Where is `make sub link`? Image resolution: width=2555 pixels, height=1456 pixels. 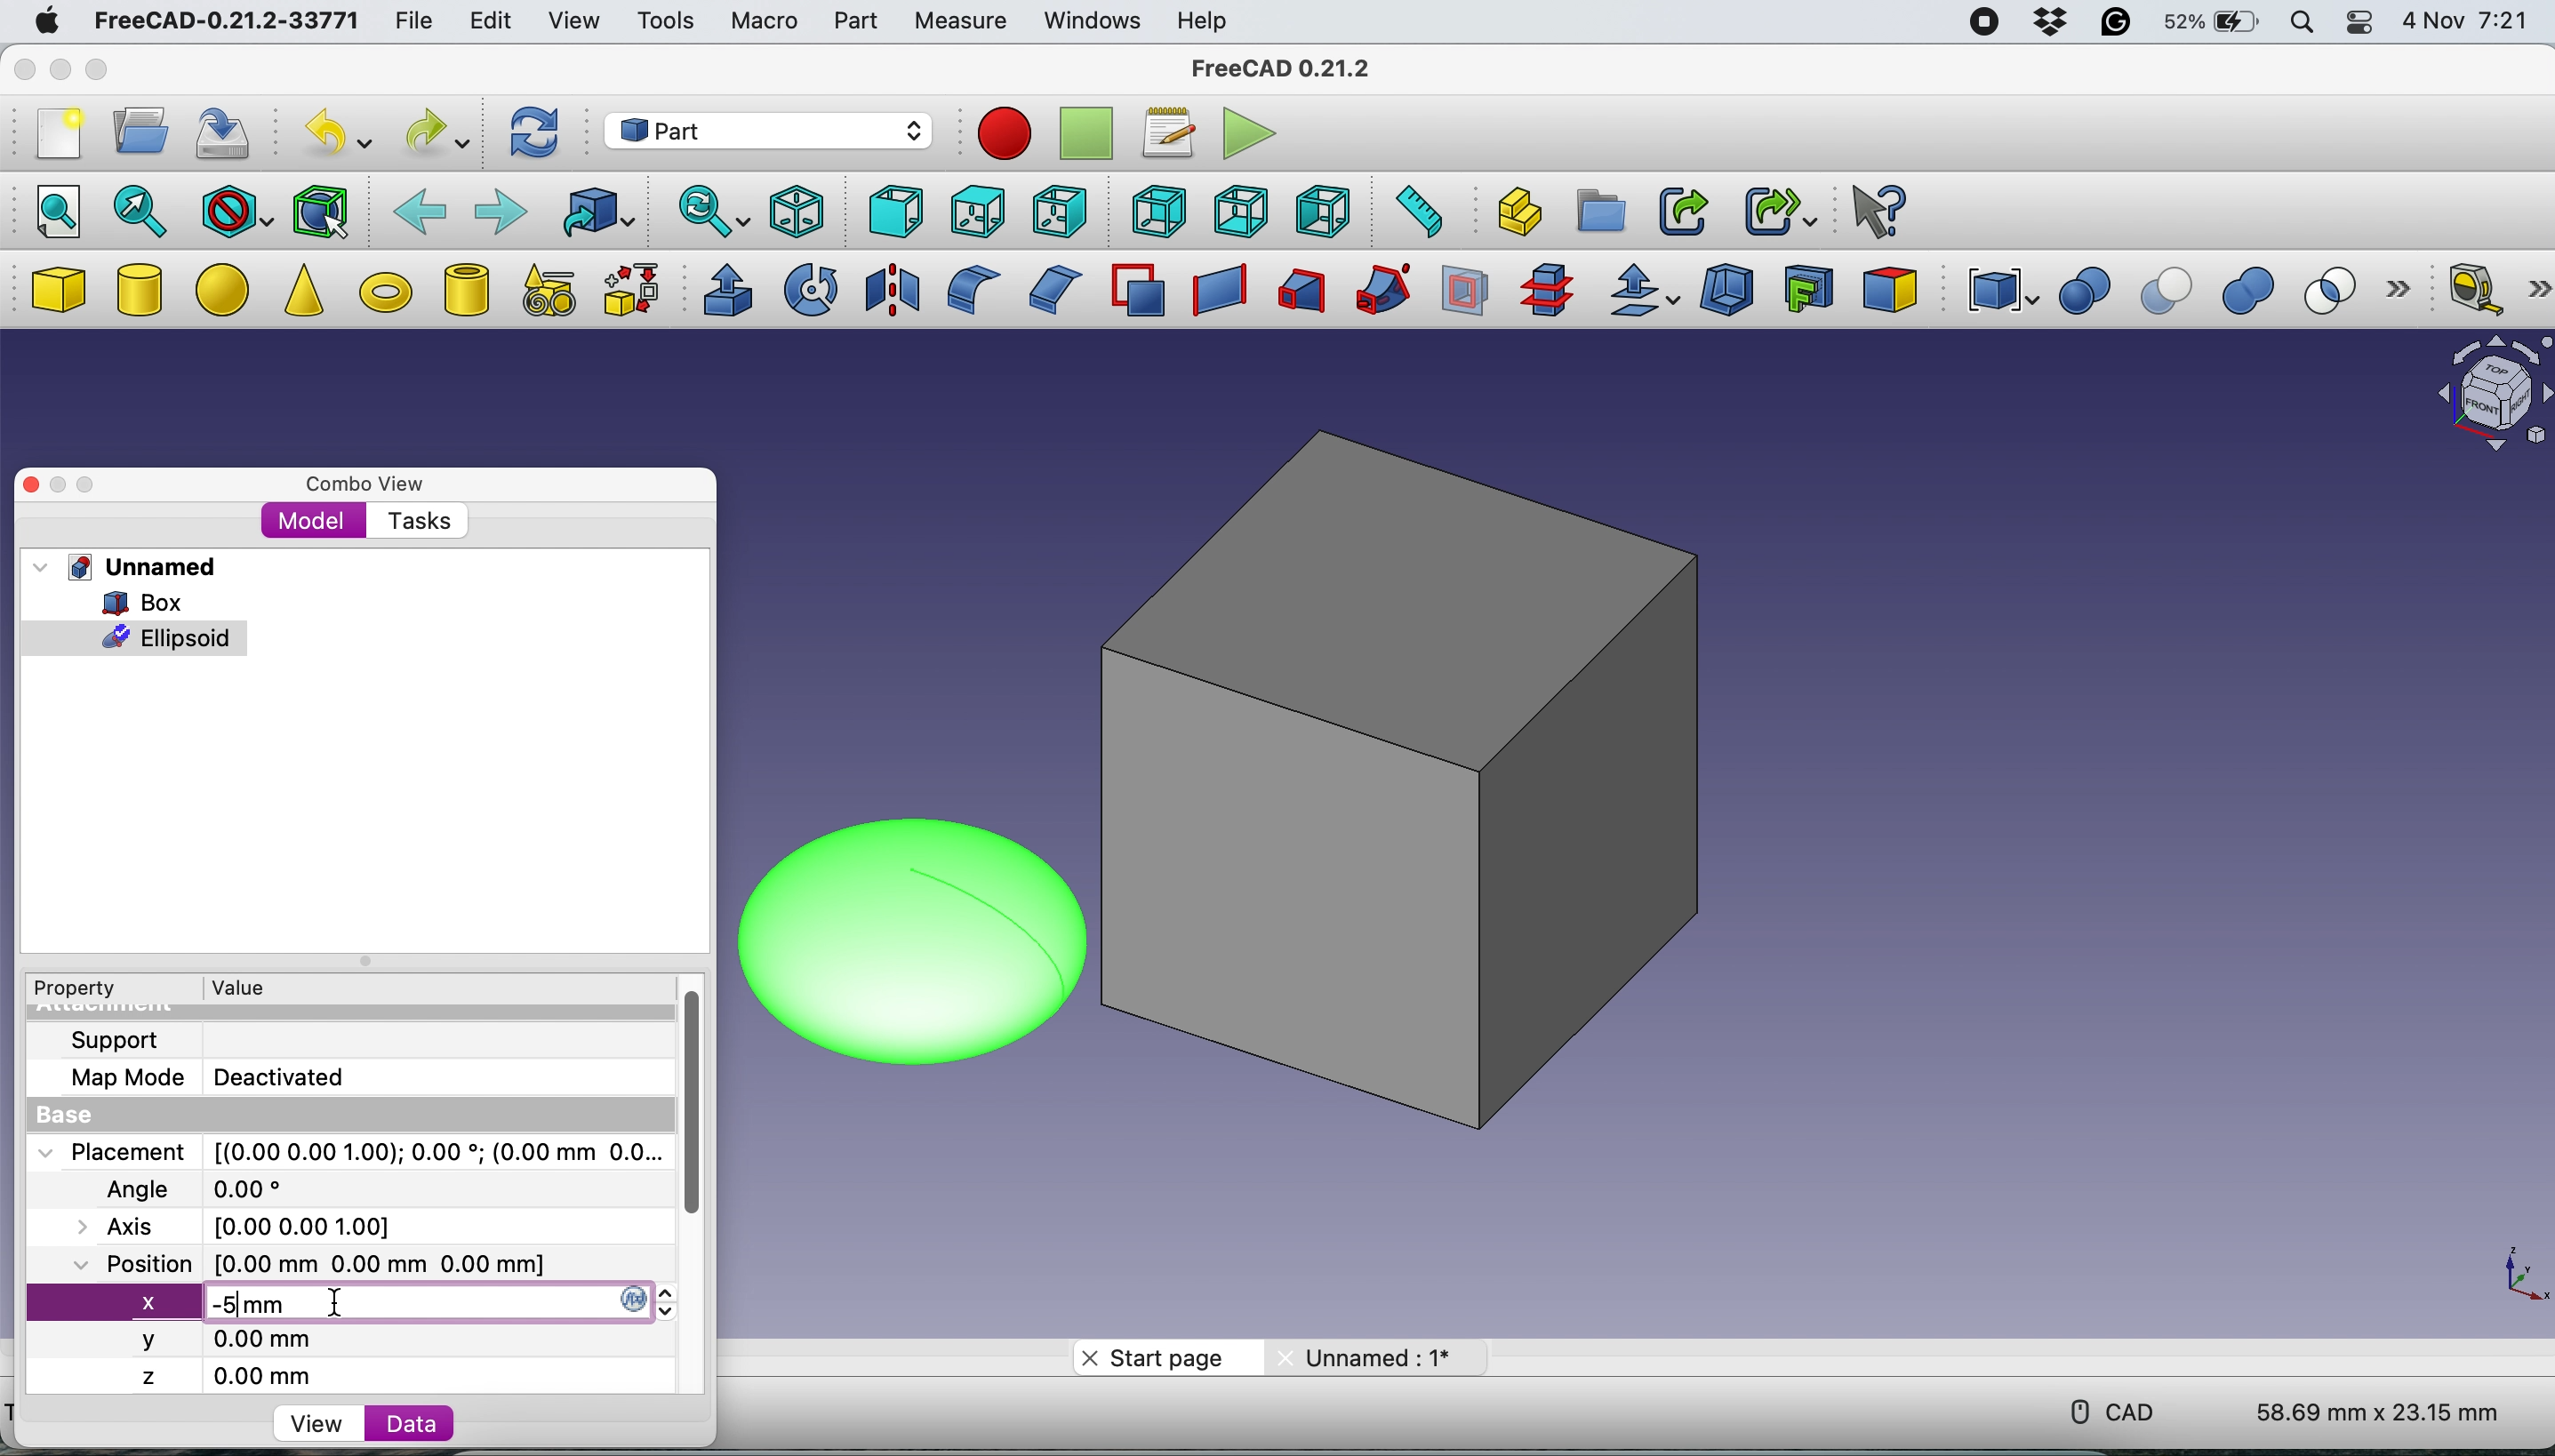
make sub link is located at coordinates (1781, 208).